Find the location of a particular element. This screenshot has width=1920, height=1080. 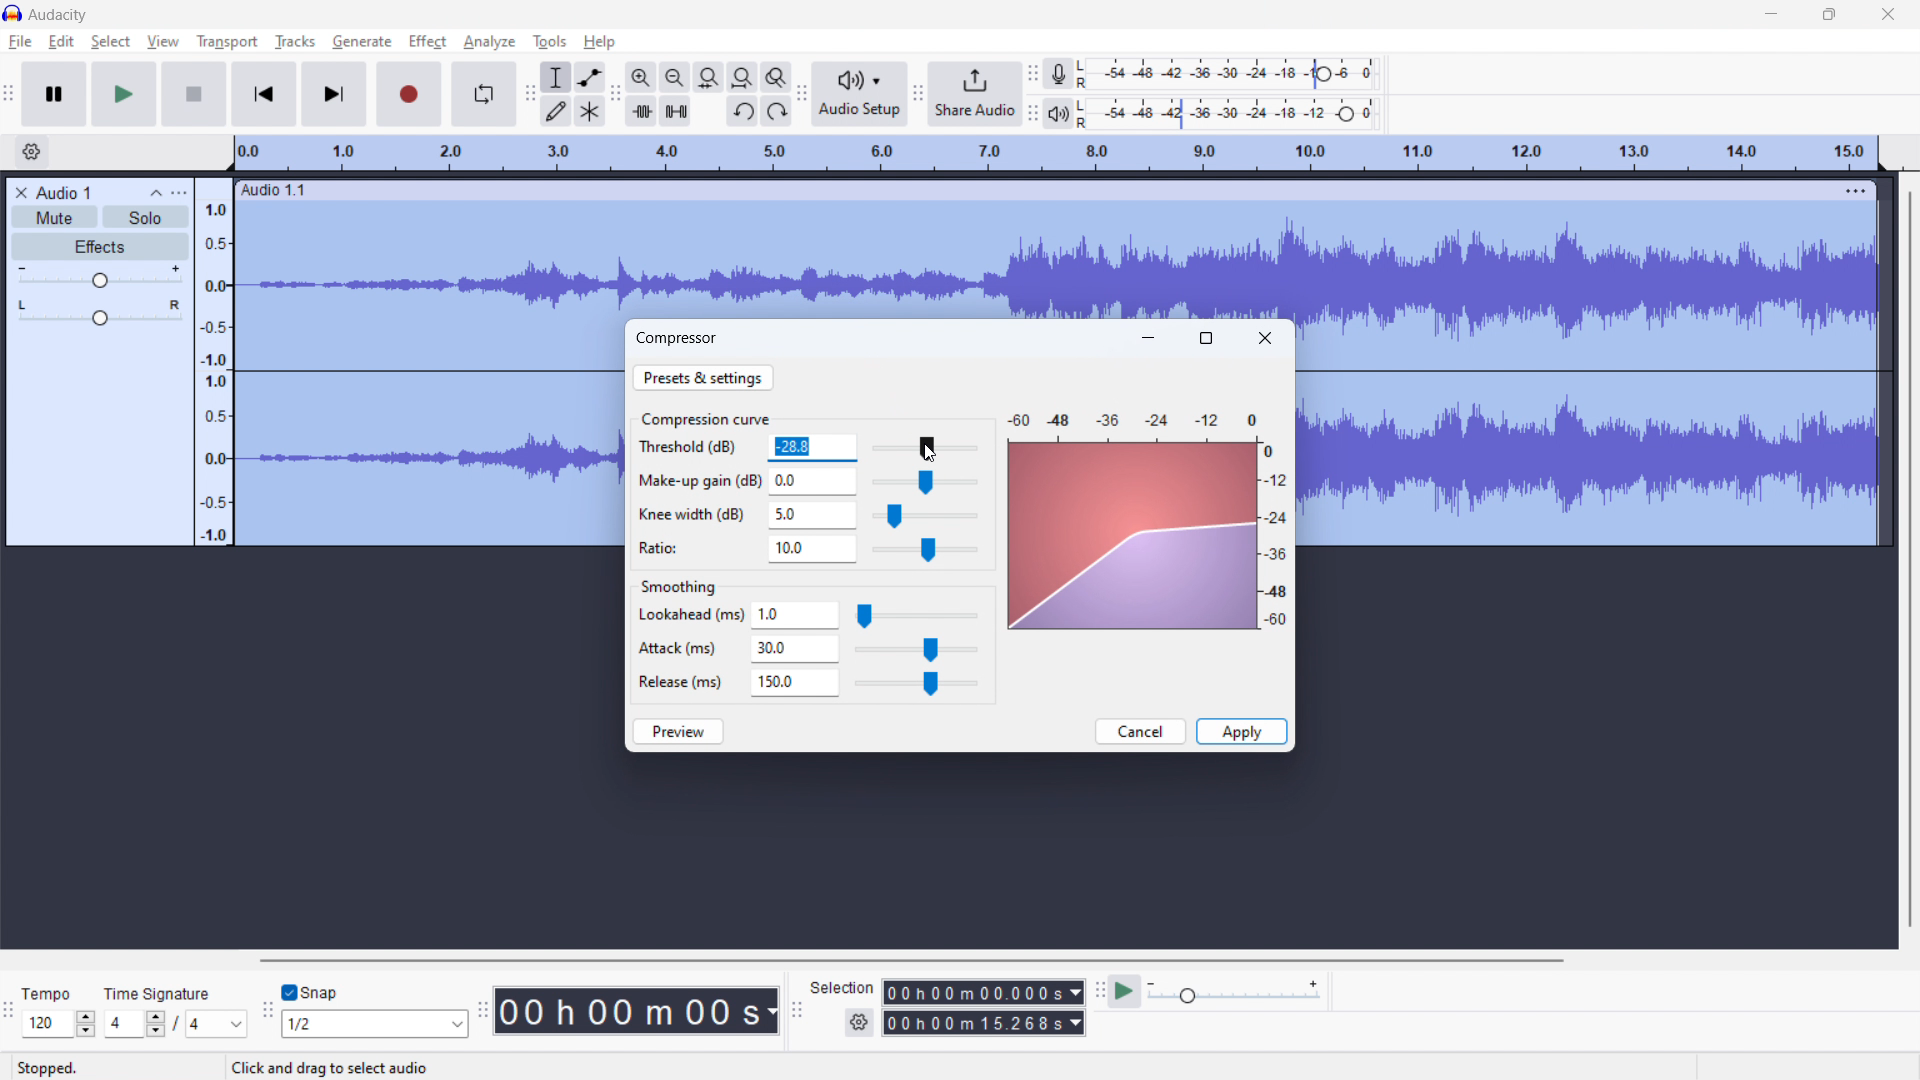

playback meter is located at coordinates (1067, 113).